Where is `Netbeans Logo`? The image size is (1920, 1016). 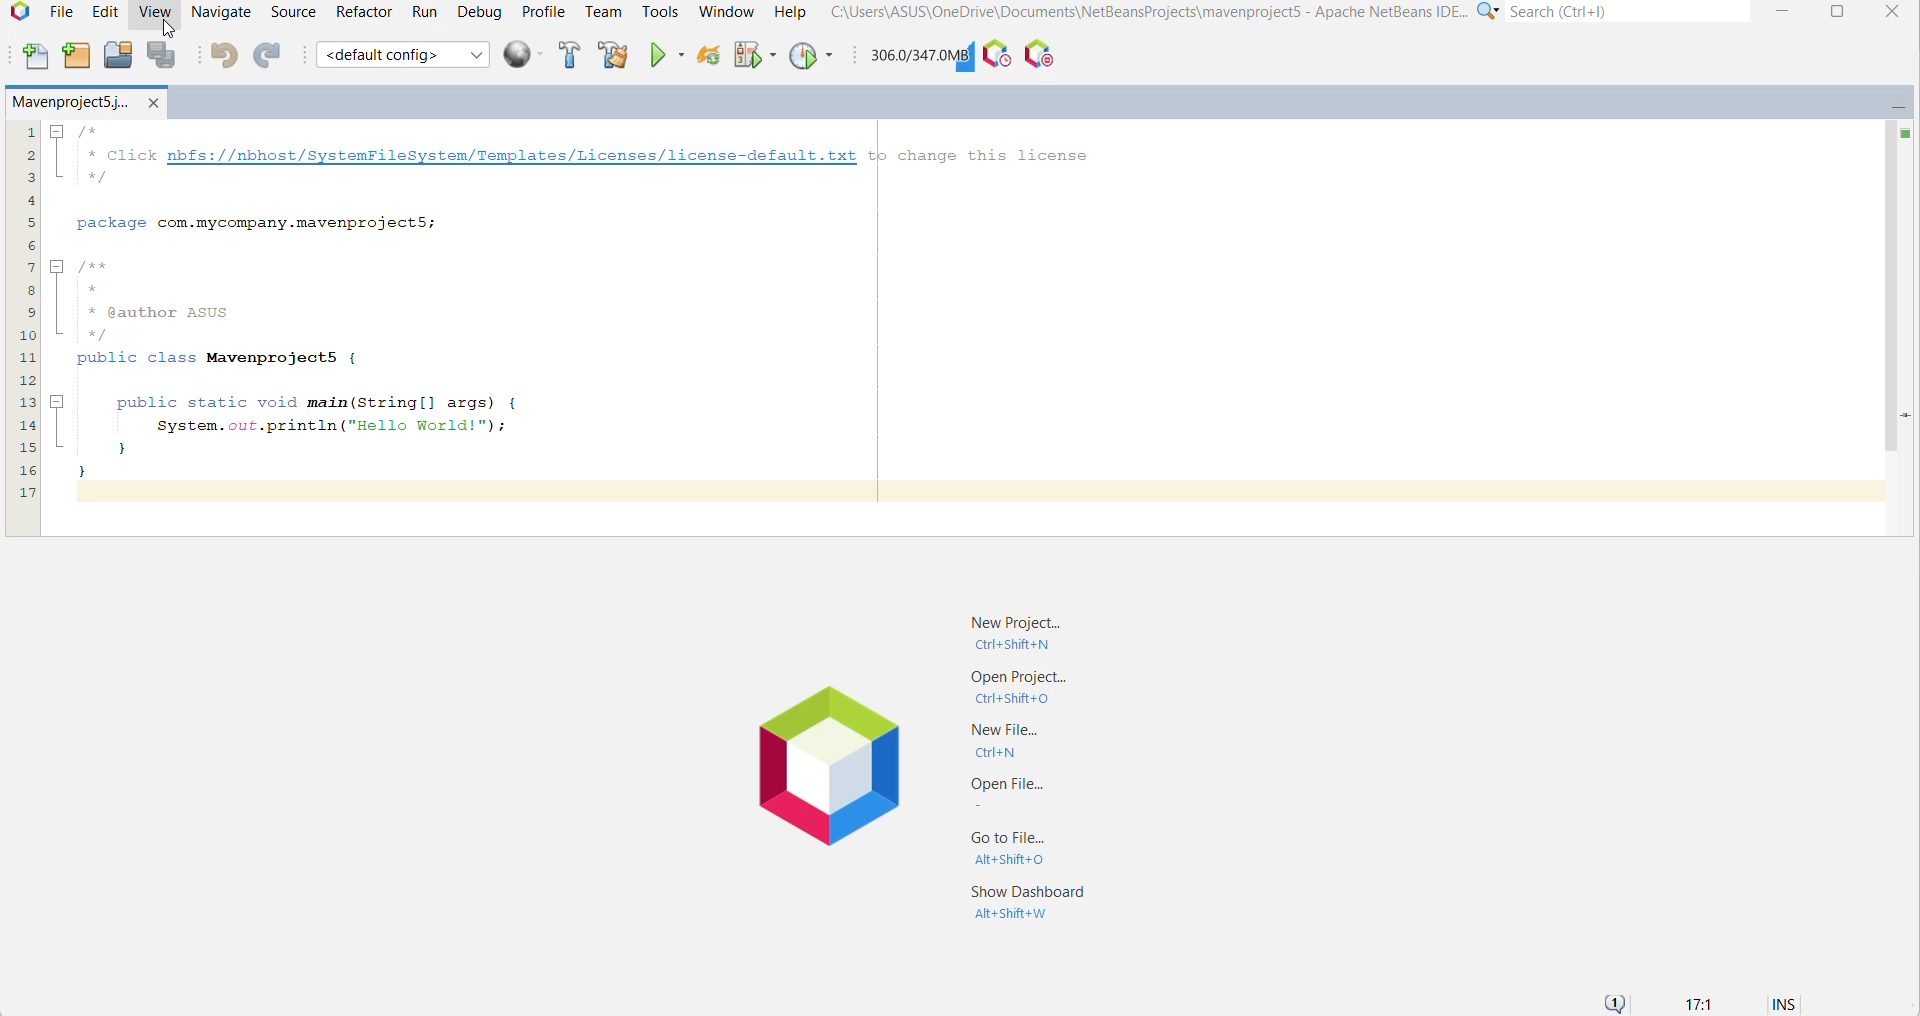 Netbeans Logo is located at coordinates (835, 764).